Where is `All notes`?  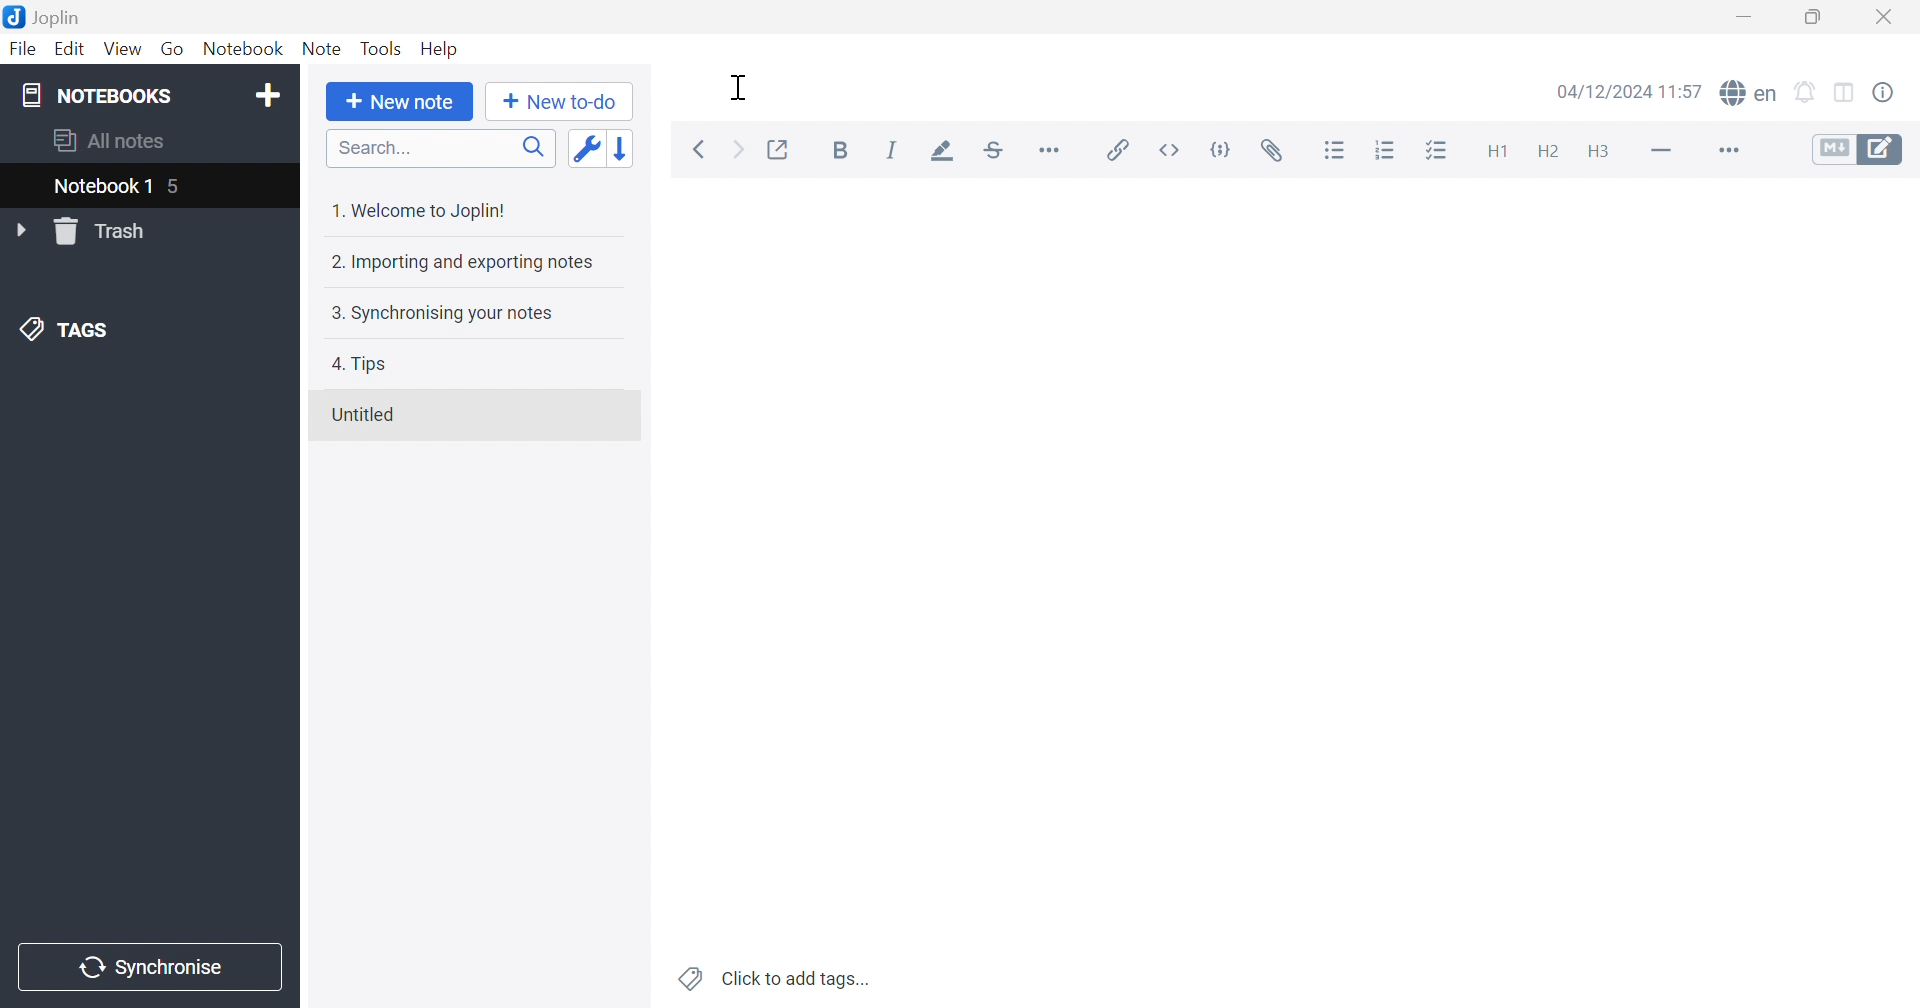
All notes is located at coordinates (113, 143).